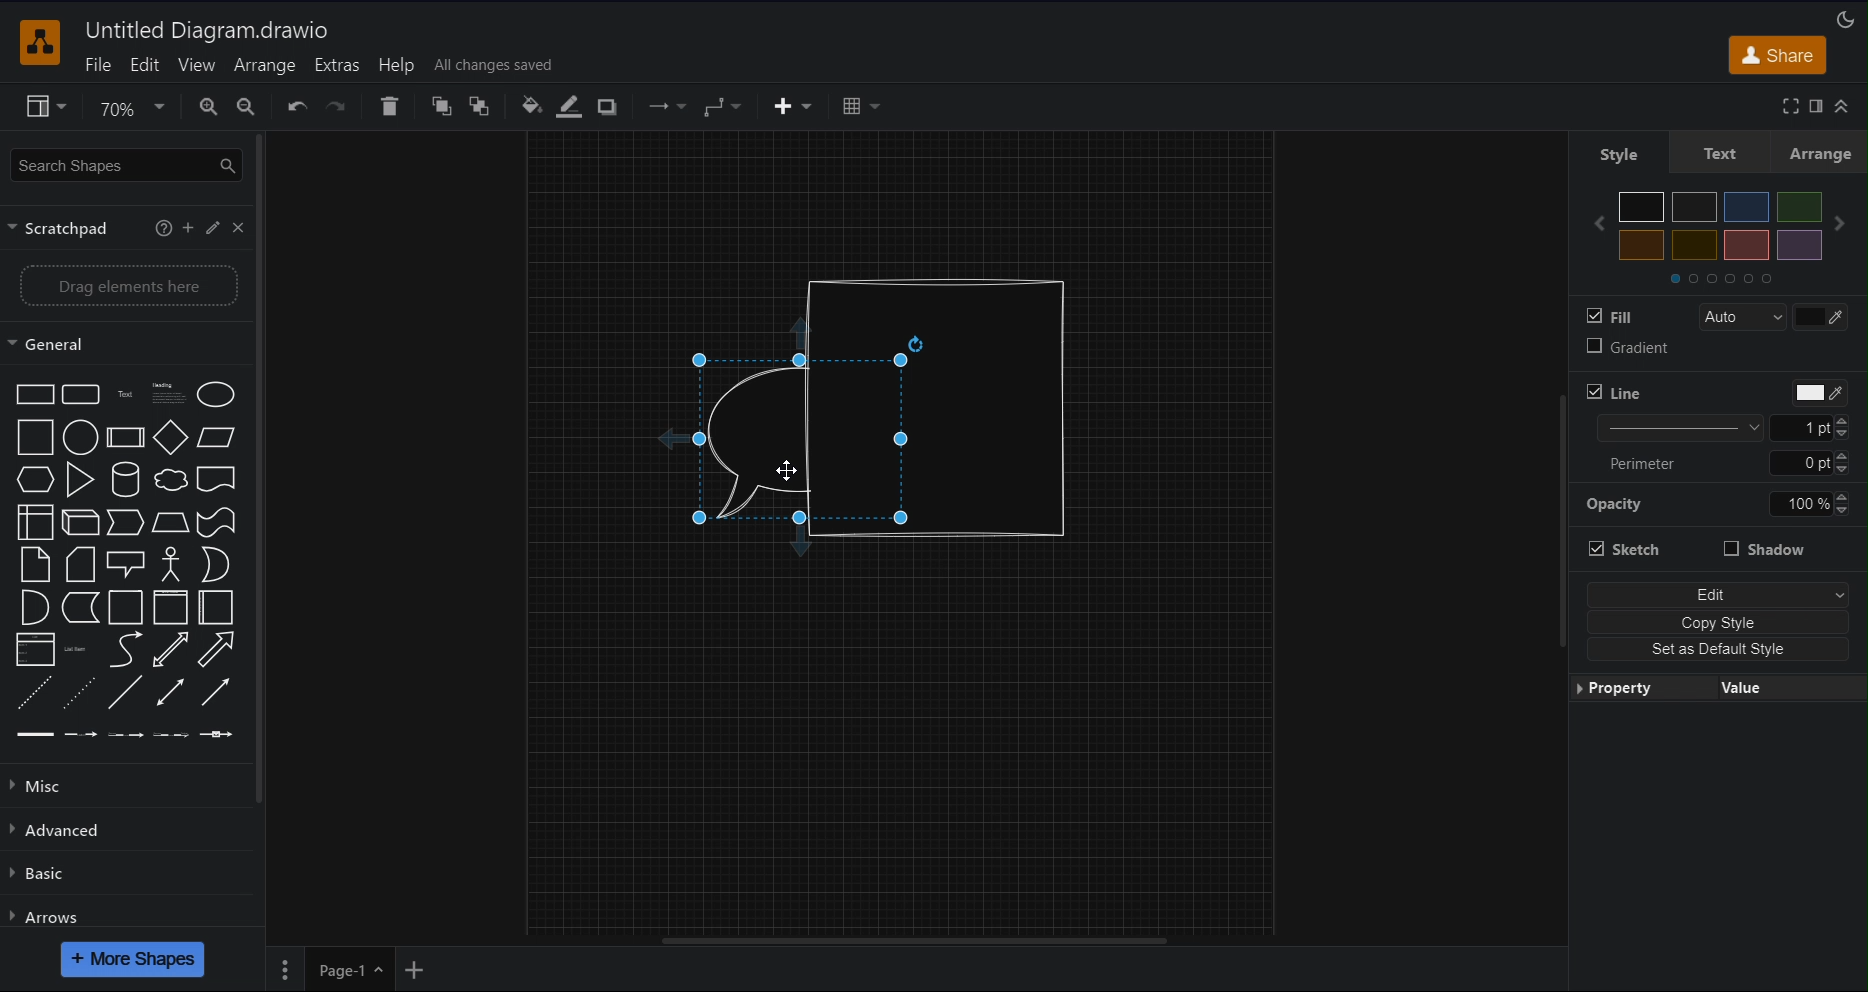  Describe the element at coordinates (1839, 223) in the screenshot. I see `Next color set` at that location.